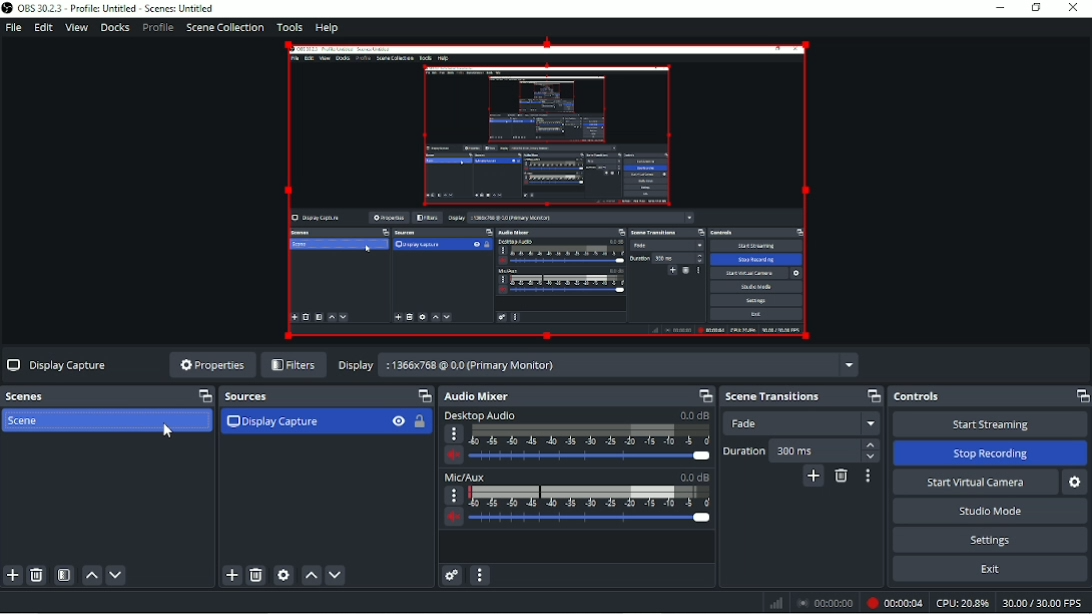 The image size is (1092, 614). What do you see at coordinates (975, 482) in the screenshot?
I see `Start virtual camera` at bounding box center [975, 482].